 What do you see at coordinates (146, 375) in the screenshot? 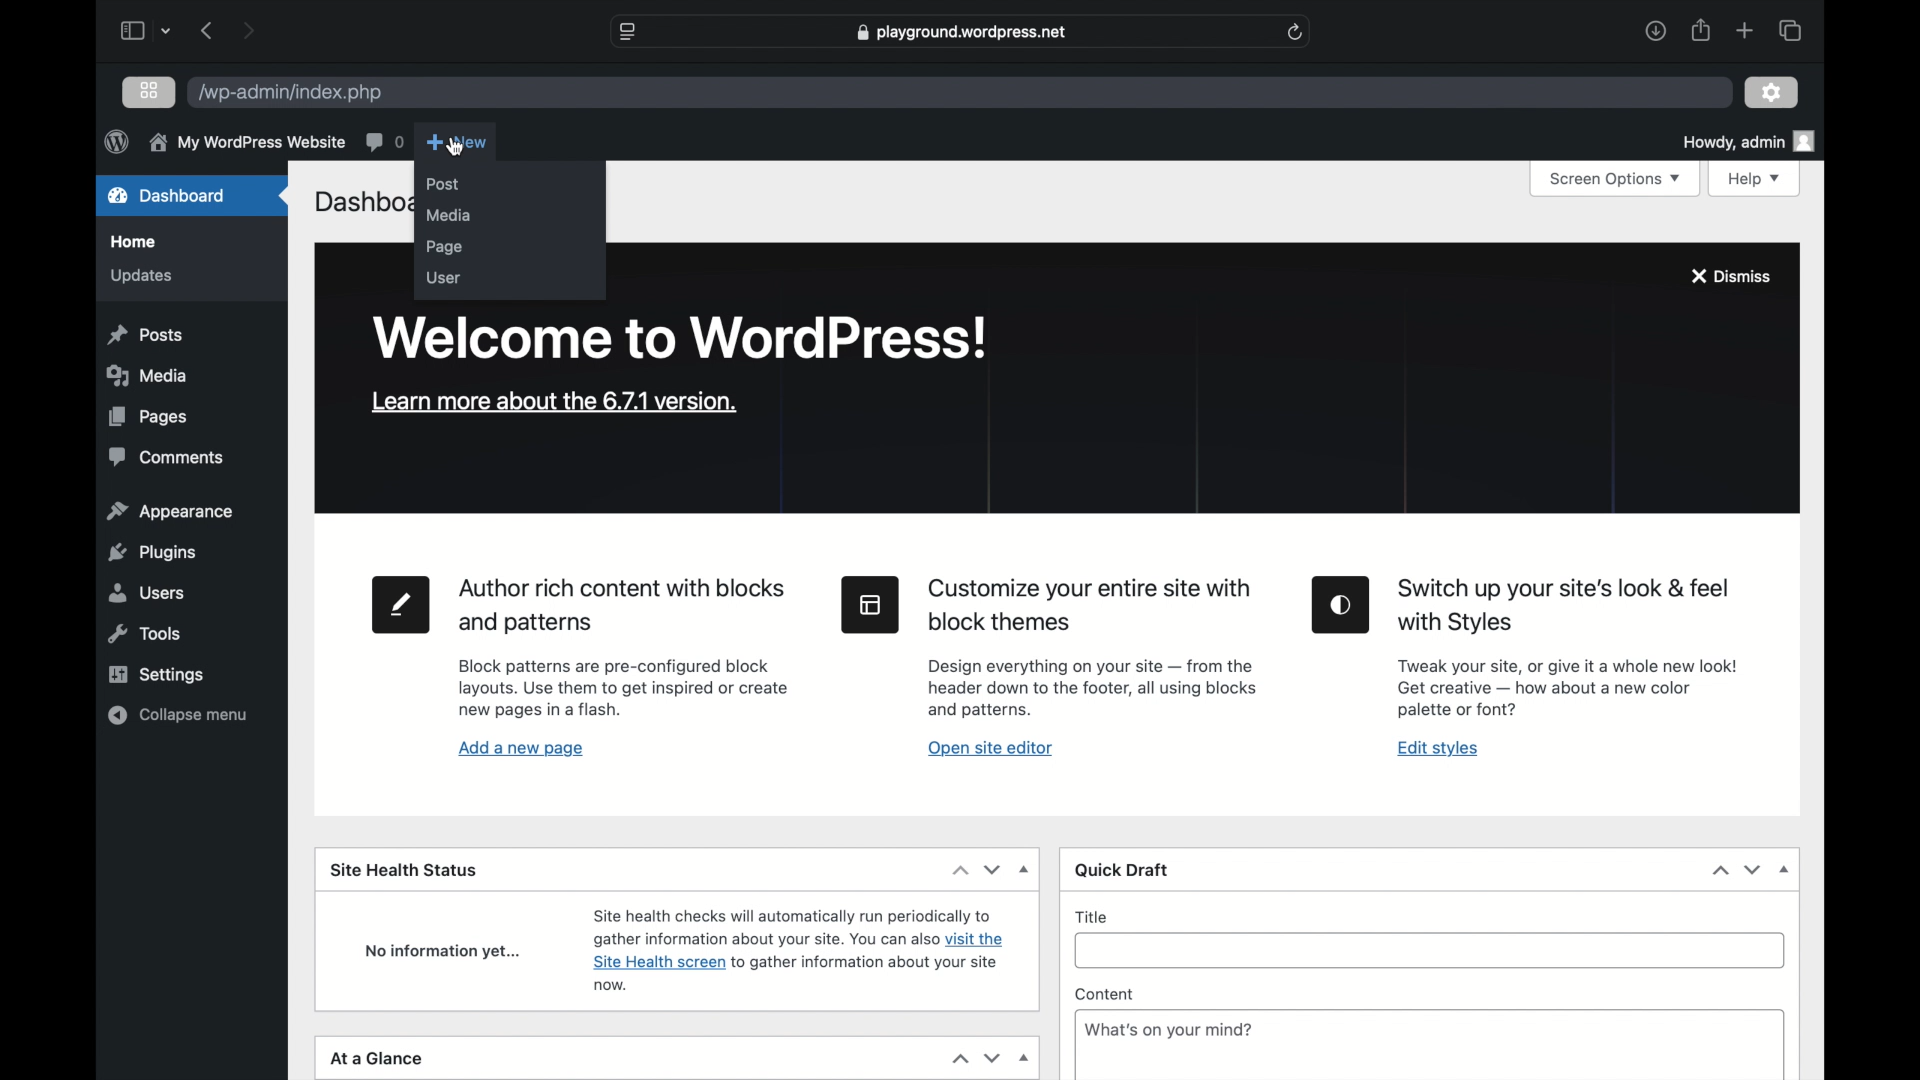
I see `media` at bounding box center [146, 375].